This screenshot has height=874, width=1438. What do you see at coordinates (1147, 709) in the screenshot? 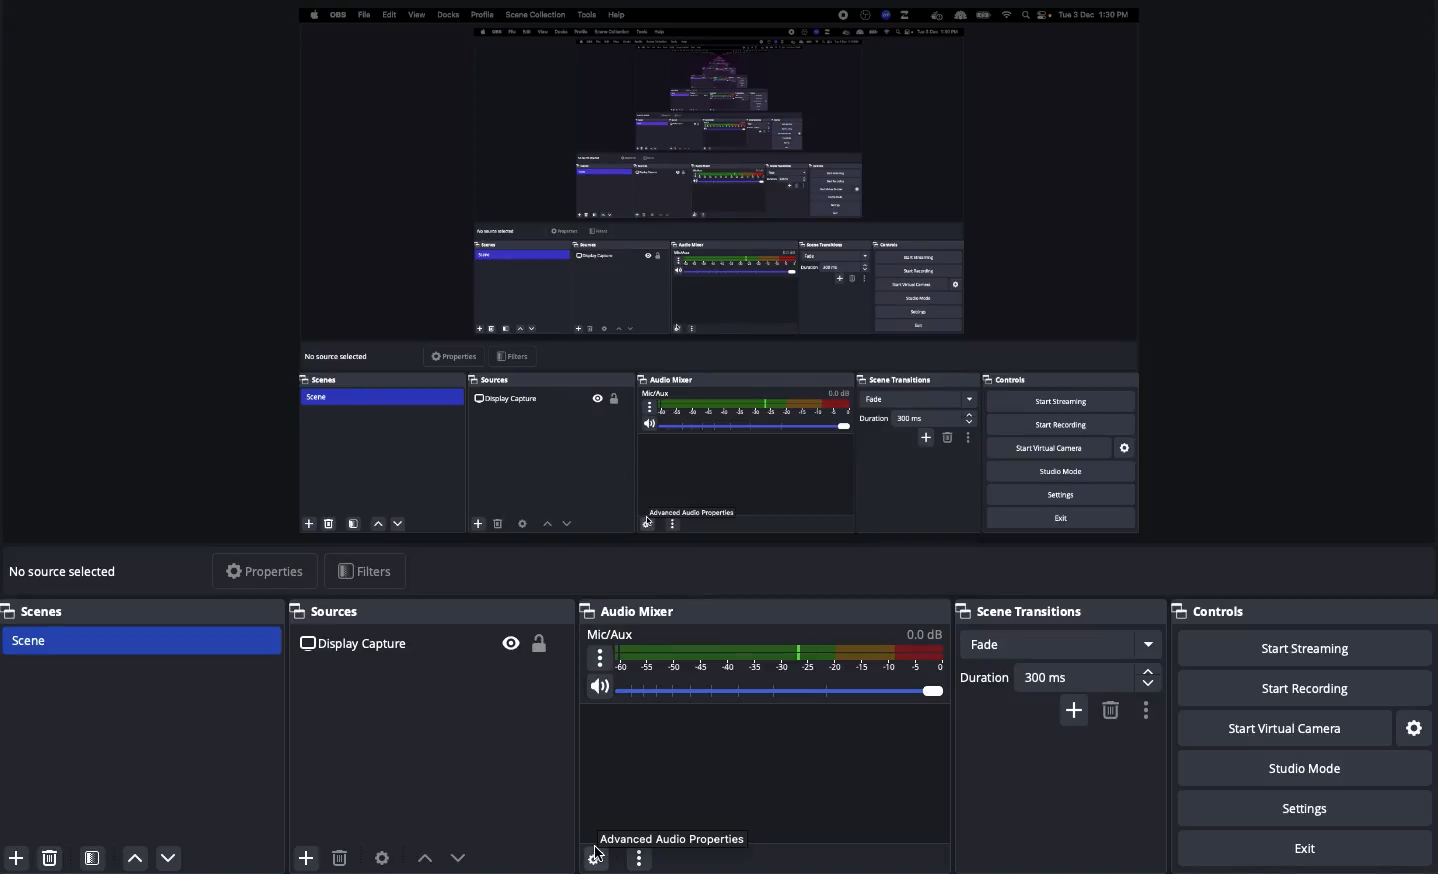
I see `Options` at bounding box center [1147, 709].